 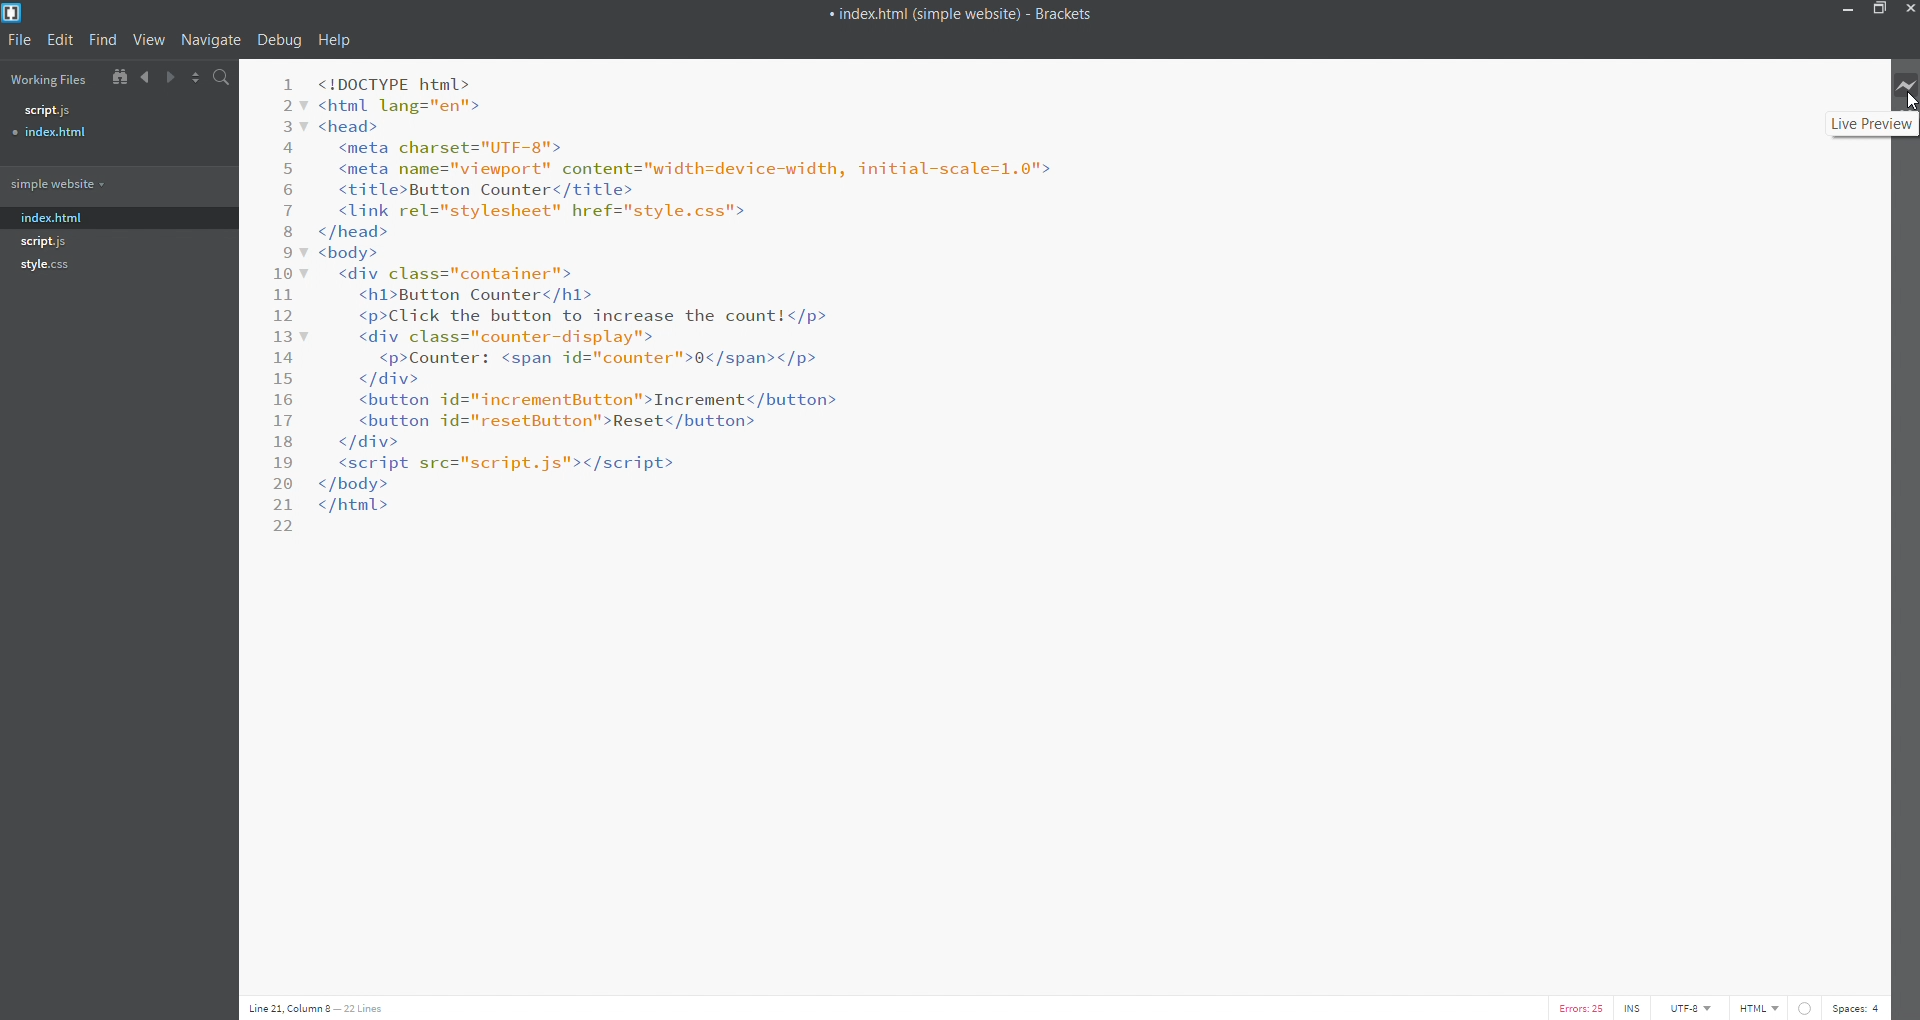 What do you see at coordinates (109, 111) in the screenshot?
I see `script..js` at bounding box center [109, 111].